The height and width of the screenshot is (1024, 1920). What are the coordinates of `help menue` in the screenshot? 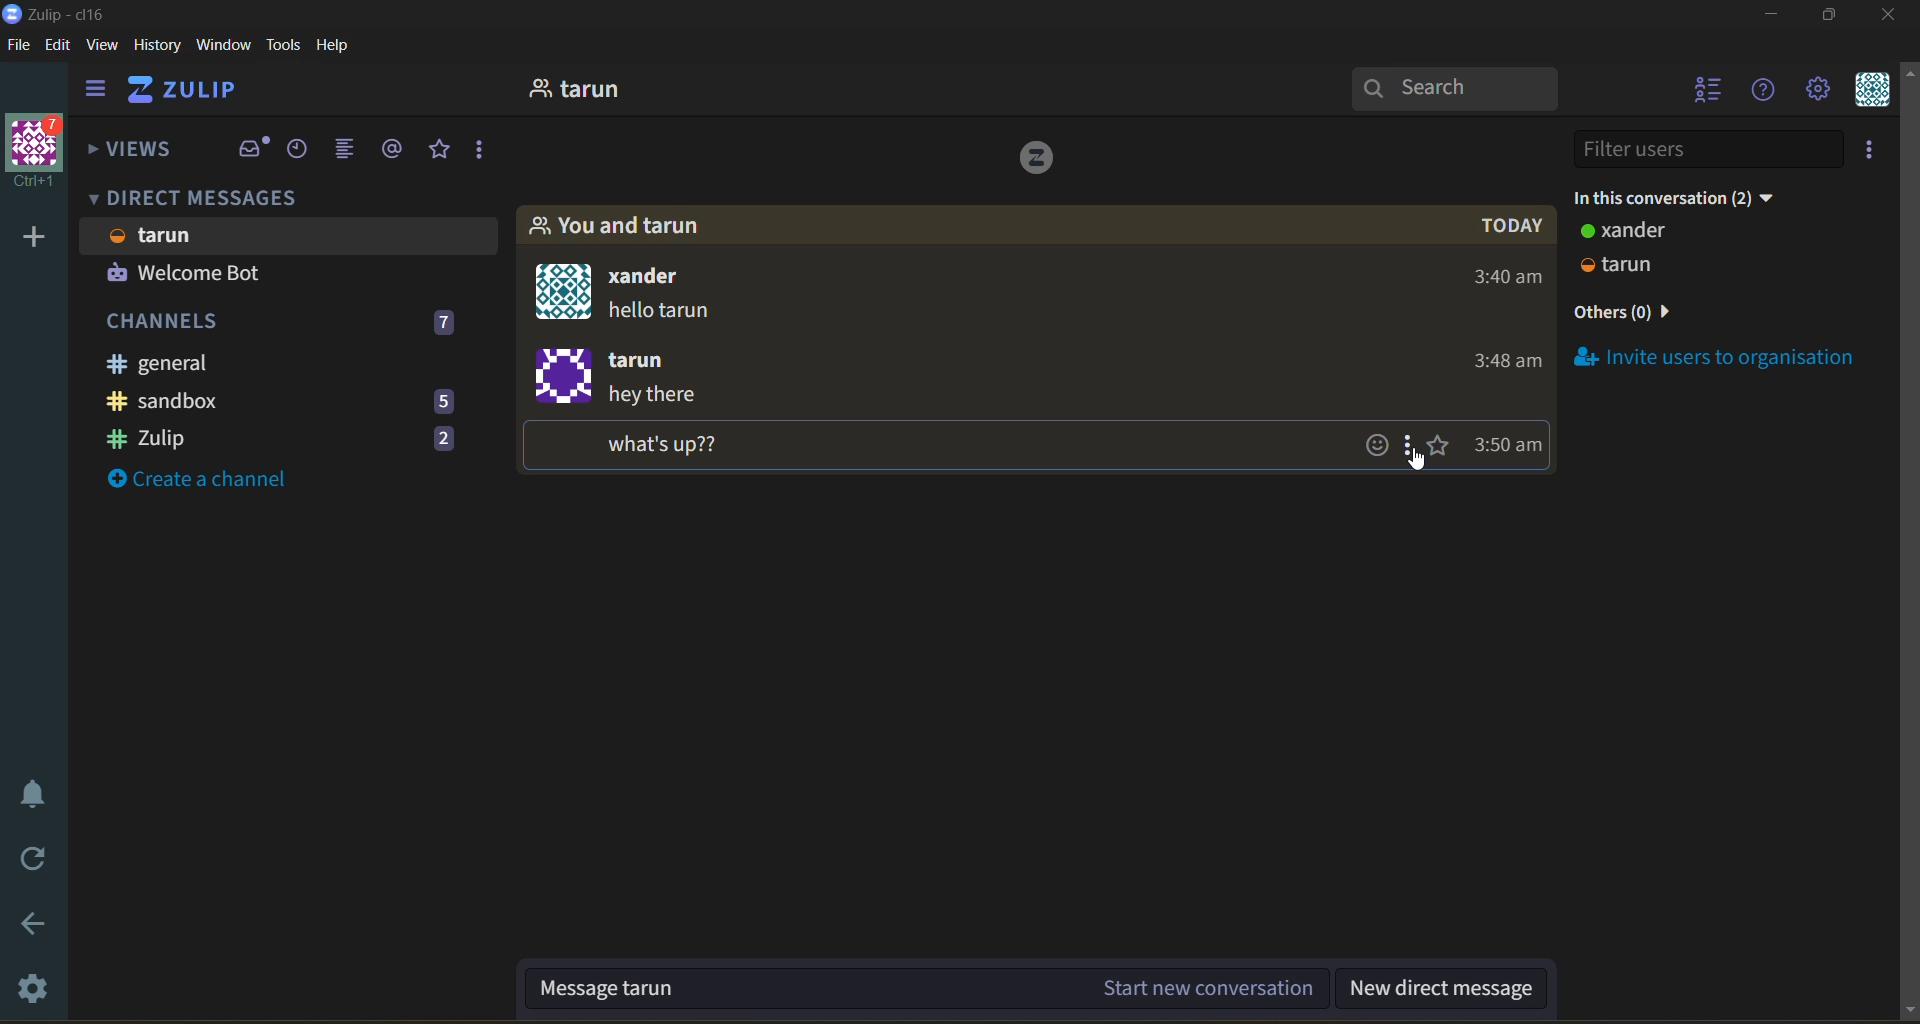 It's located at (1764, 90).